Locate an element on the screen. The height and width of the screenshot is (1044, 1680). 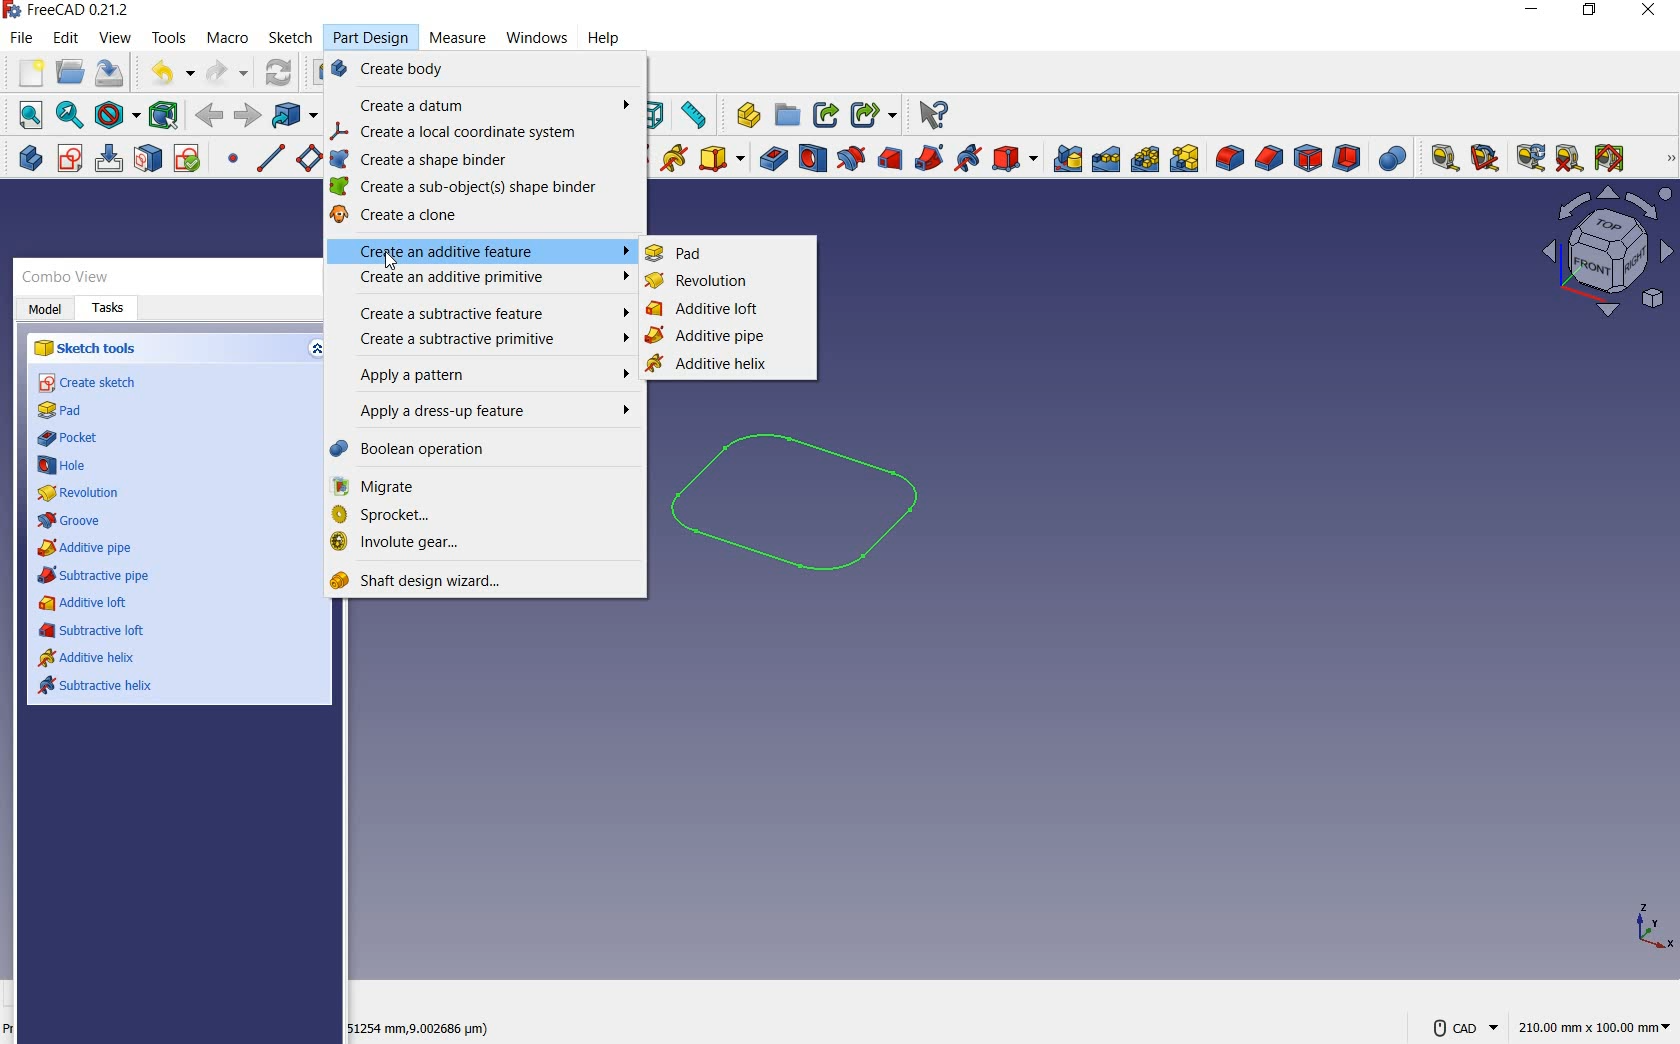
additive loft is located at coordinates (85, 603).